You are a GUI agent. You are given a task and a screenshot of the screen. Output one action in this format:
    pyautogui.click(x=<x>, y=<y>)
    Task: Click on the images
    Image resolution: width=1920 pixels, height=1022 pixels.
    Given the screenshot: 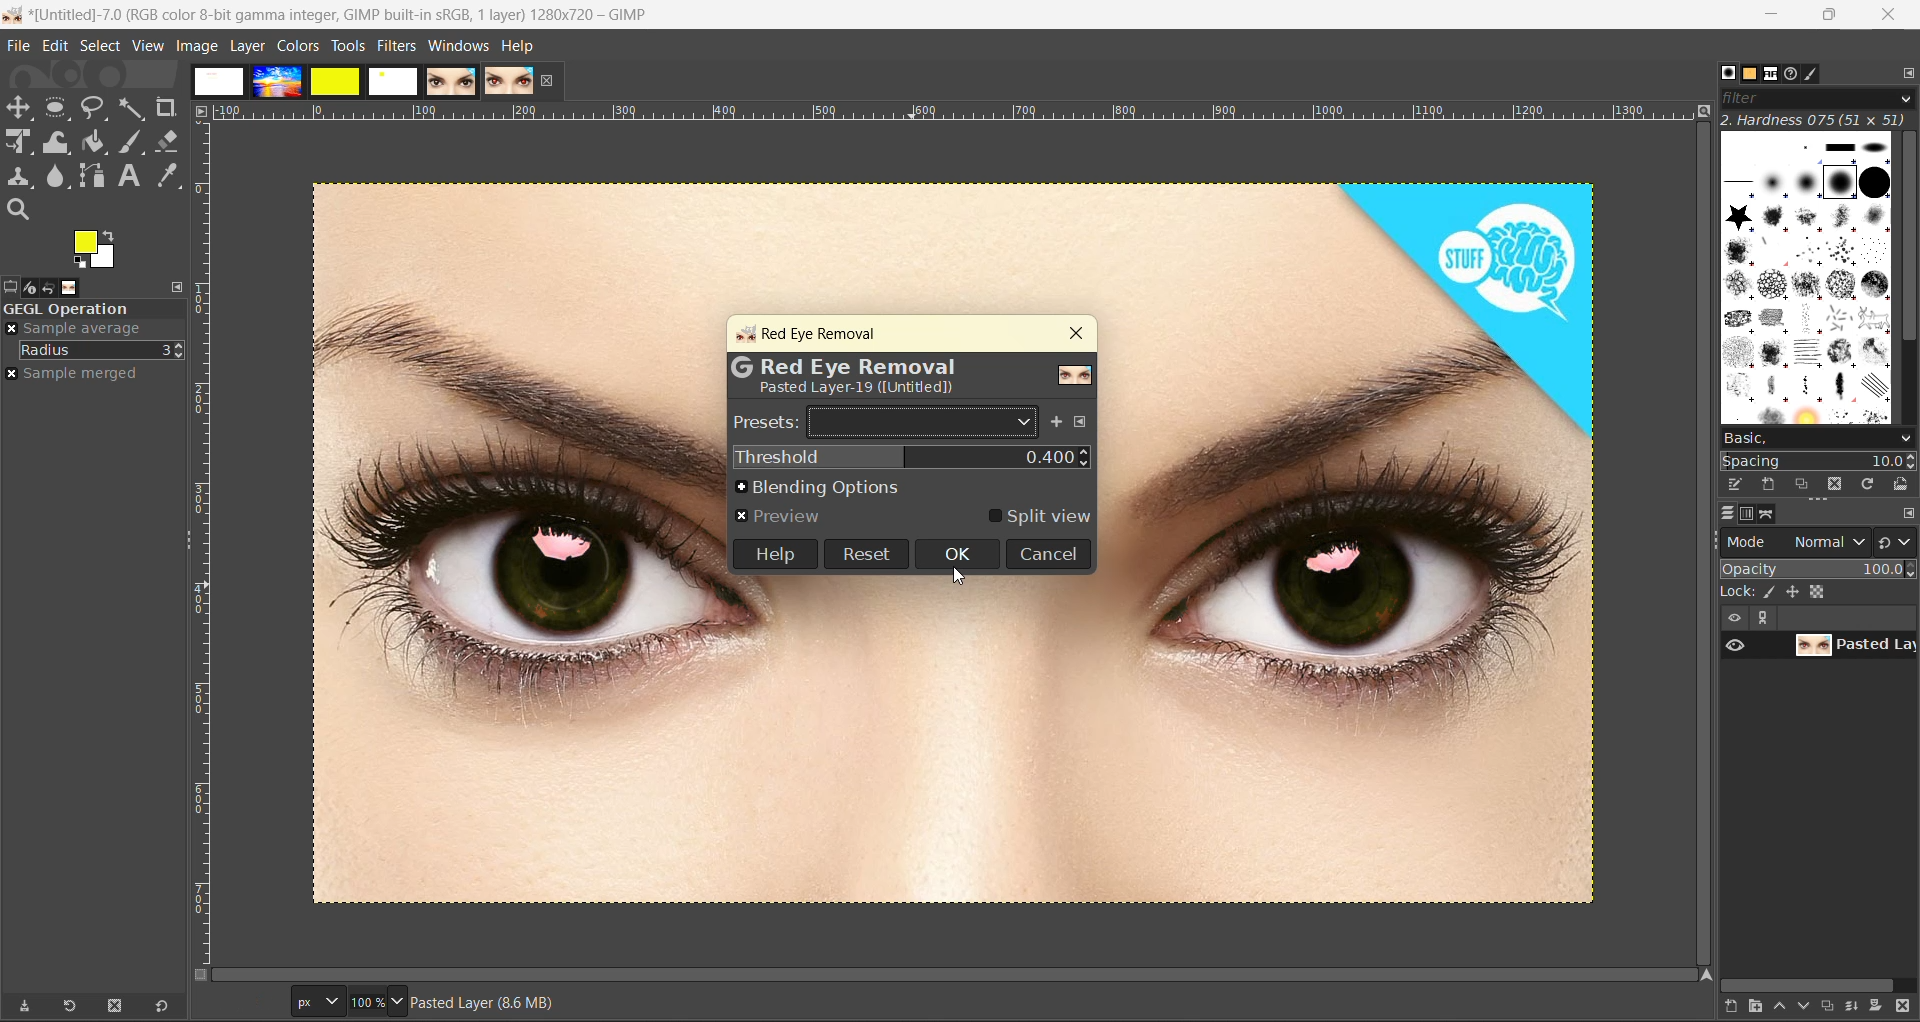 What is the action you would take?
    pyautogui.click(x=77, y=287)
    